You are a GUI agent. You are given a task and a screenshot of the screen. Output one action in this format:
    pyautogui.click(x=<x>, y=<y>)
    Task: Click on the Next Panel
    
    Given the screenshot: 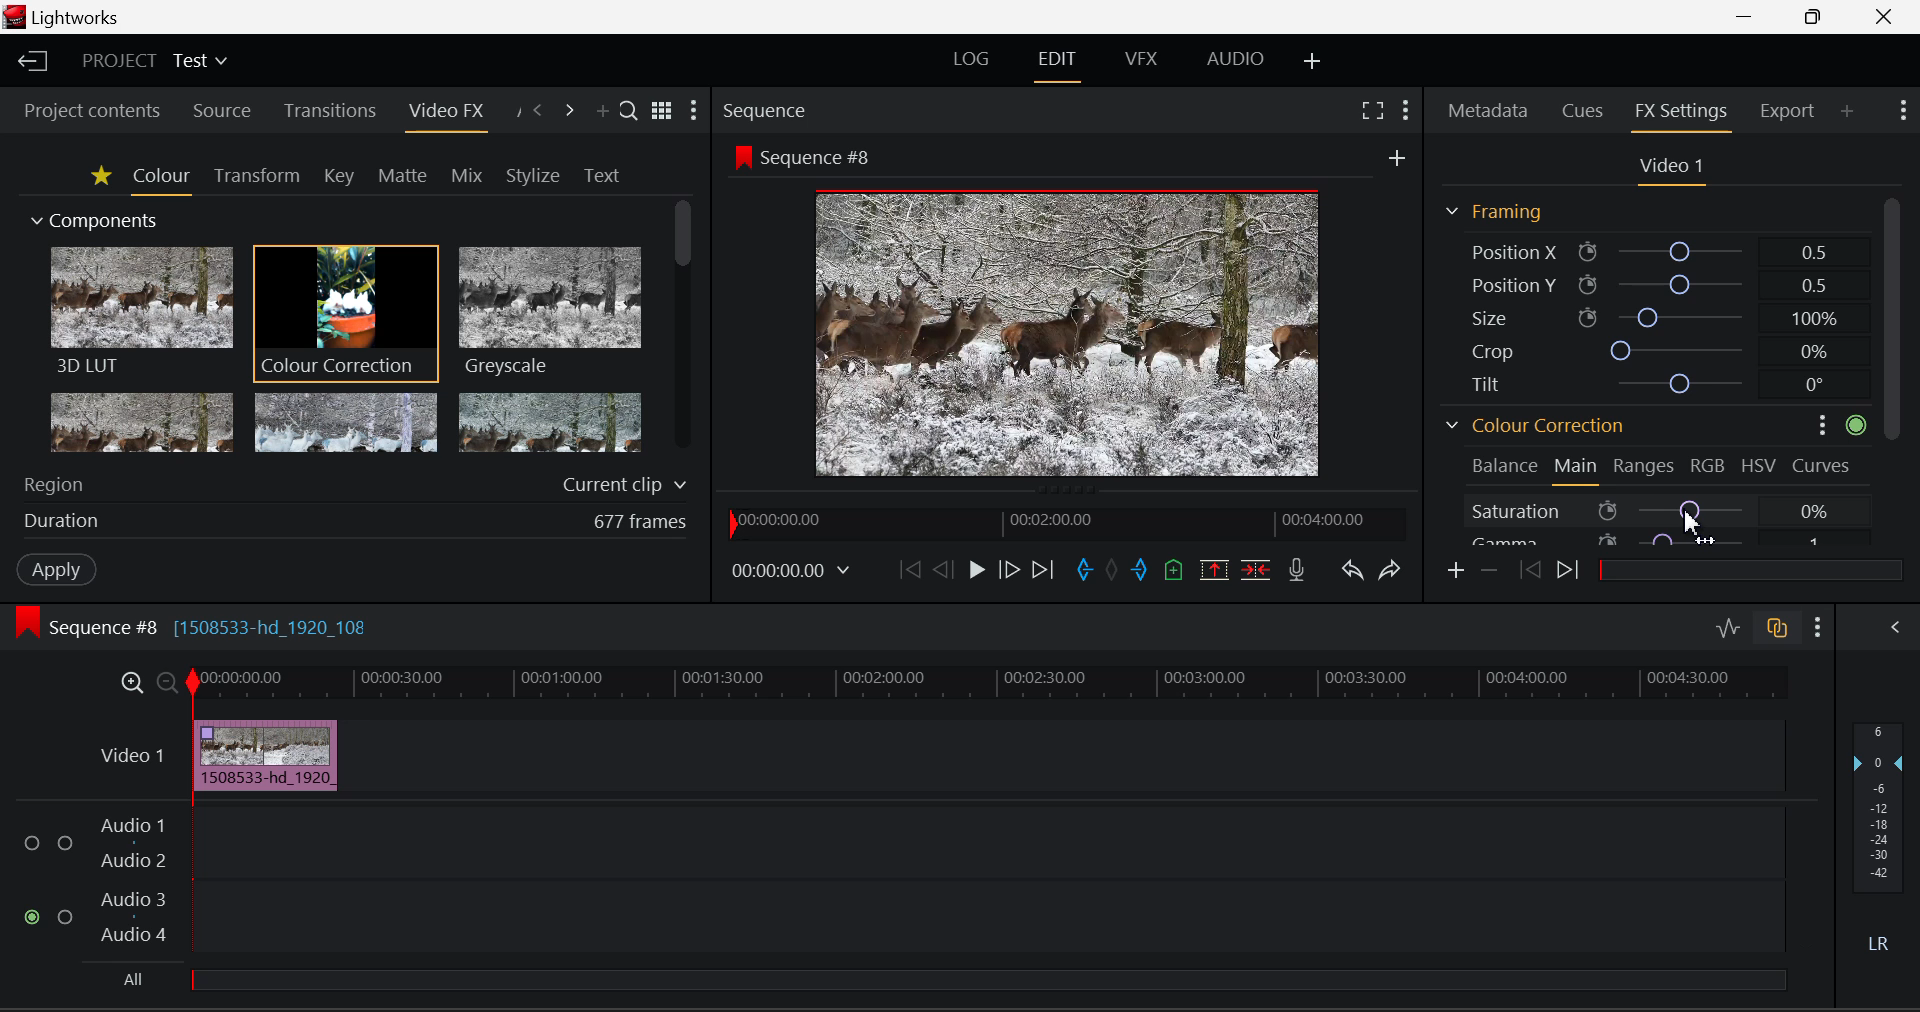 What is the action you would take?
    pyautogui.click(x=569, y=109)
    